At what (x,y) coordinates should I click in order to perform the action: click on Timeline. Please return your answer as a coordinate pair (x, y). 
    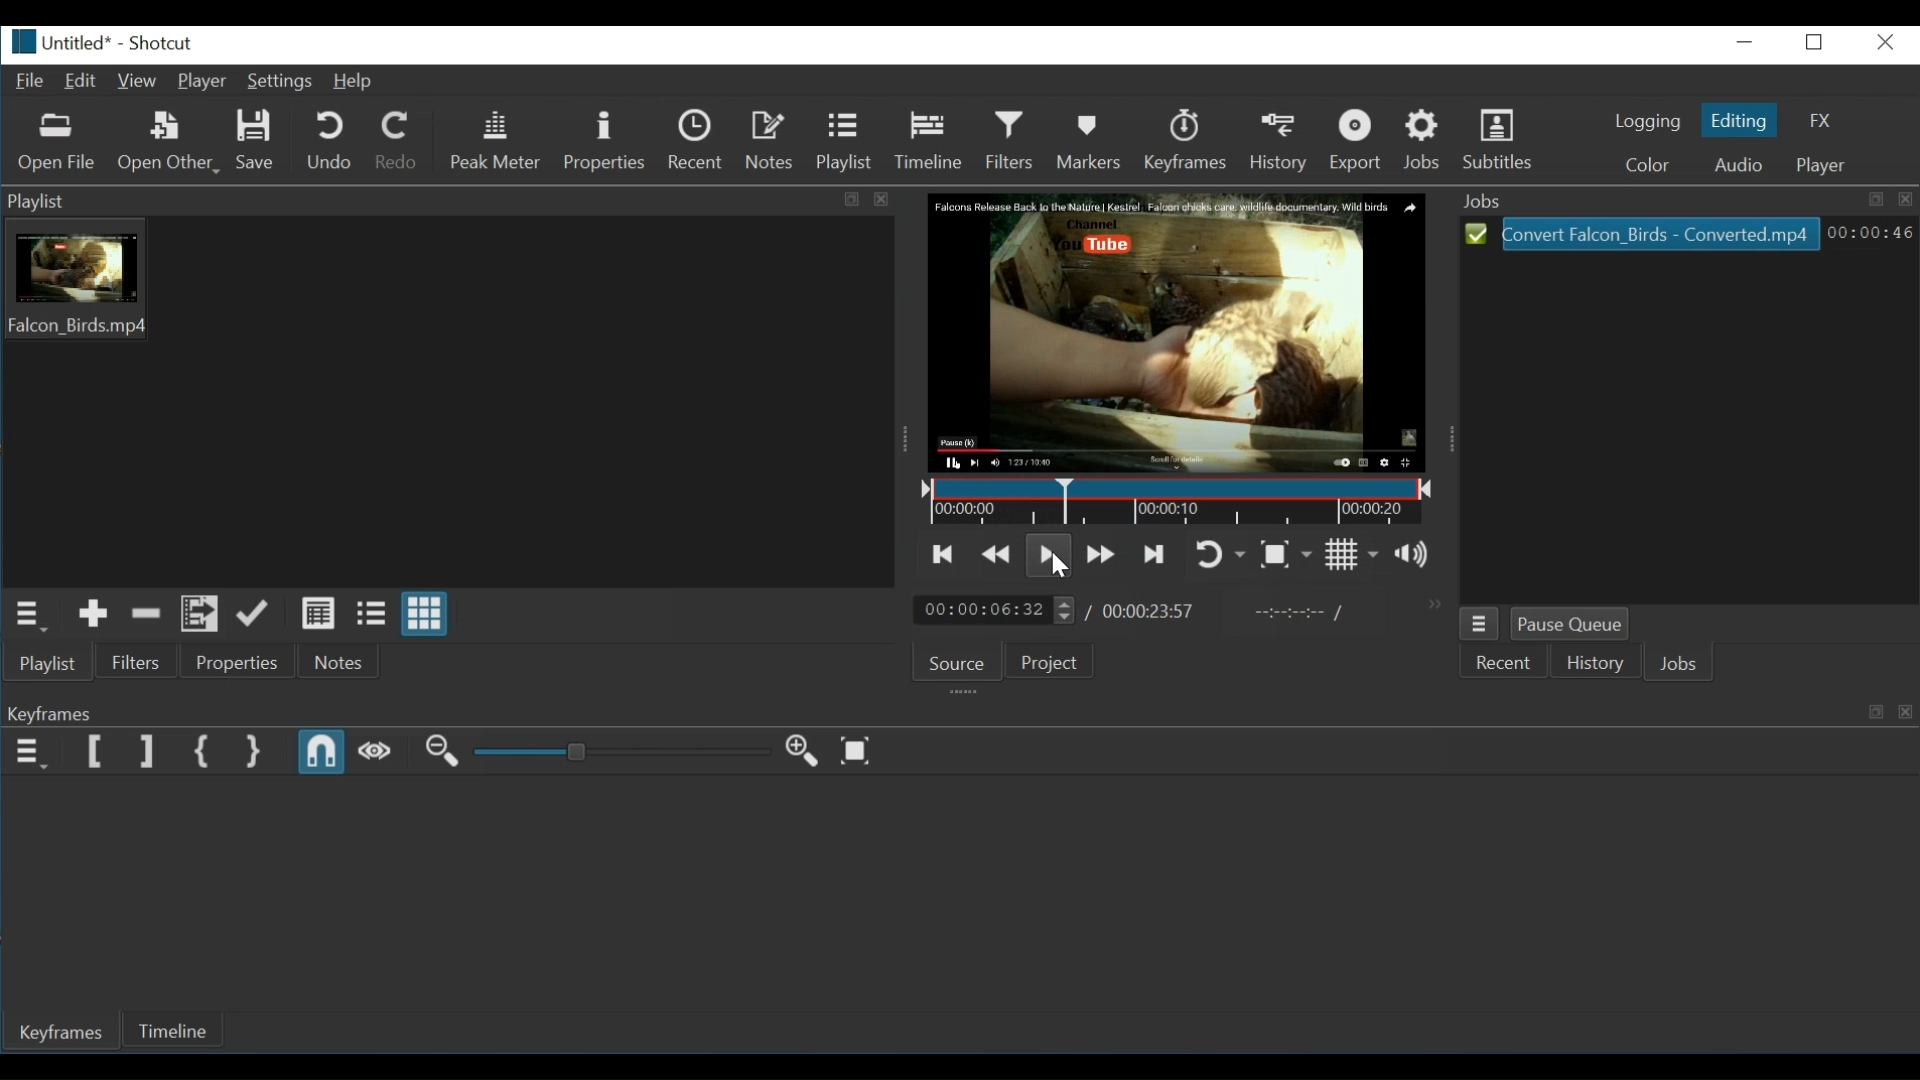
    Looking at the image, I should click on (173, 1032).